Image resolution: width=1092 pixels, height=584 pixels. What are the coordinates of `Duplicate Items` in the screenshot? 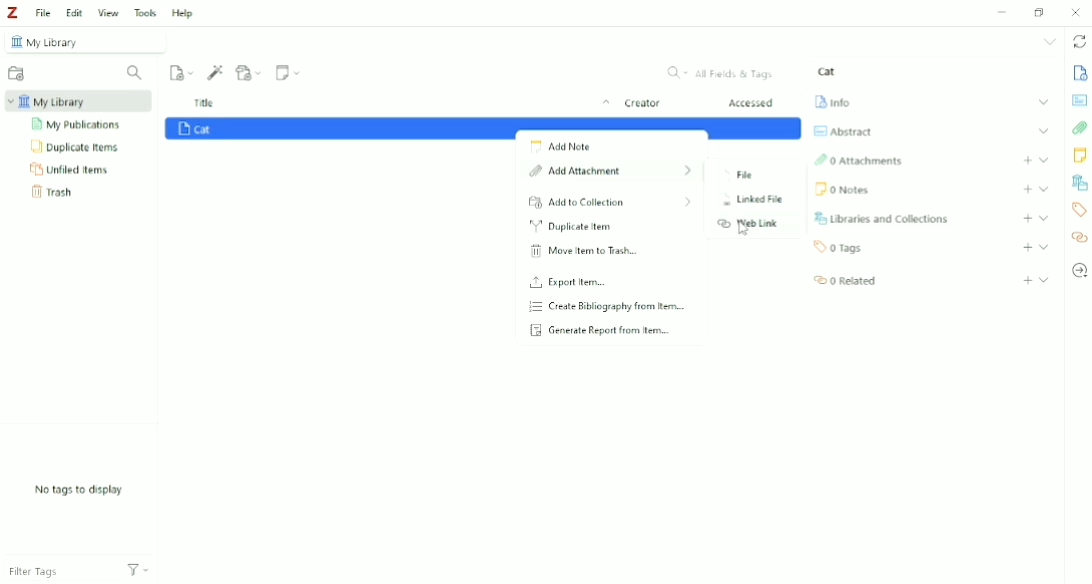 It's located at (76, 146).